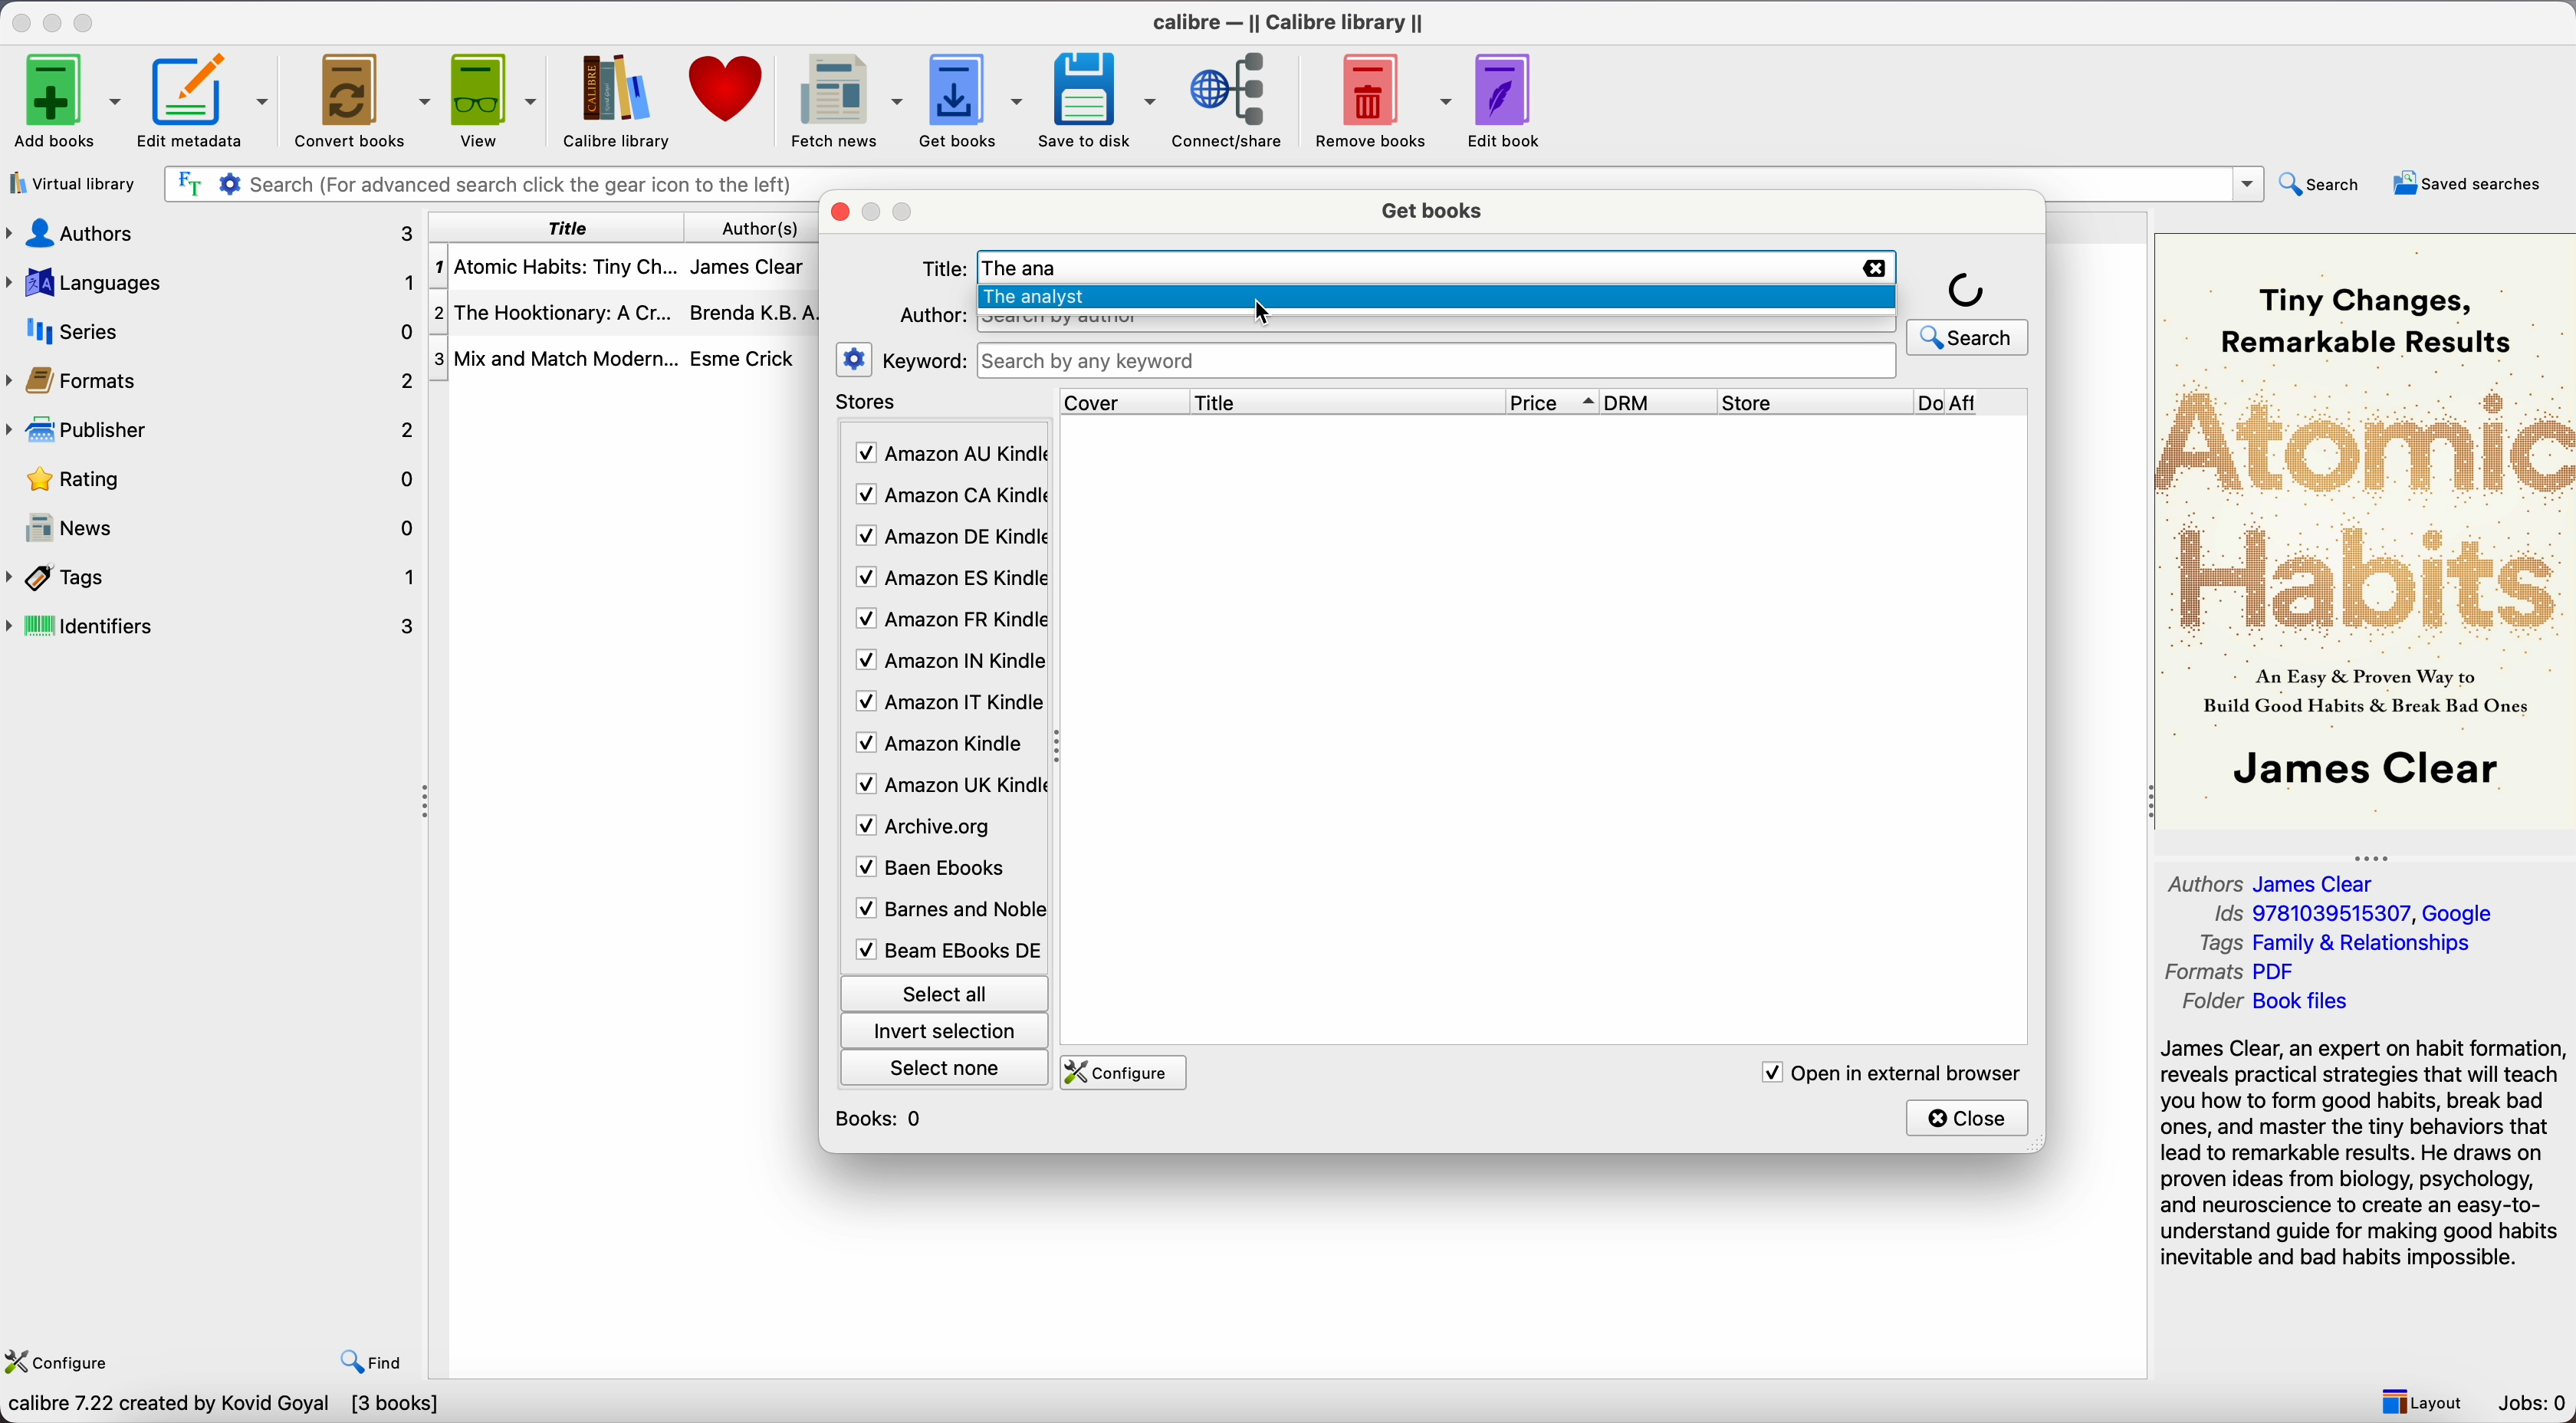 The width and height of the screenshot is (2576, 1423). I want to click on Baen Ebooks, so click(938, 872).